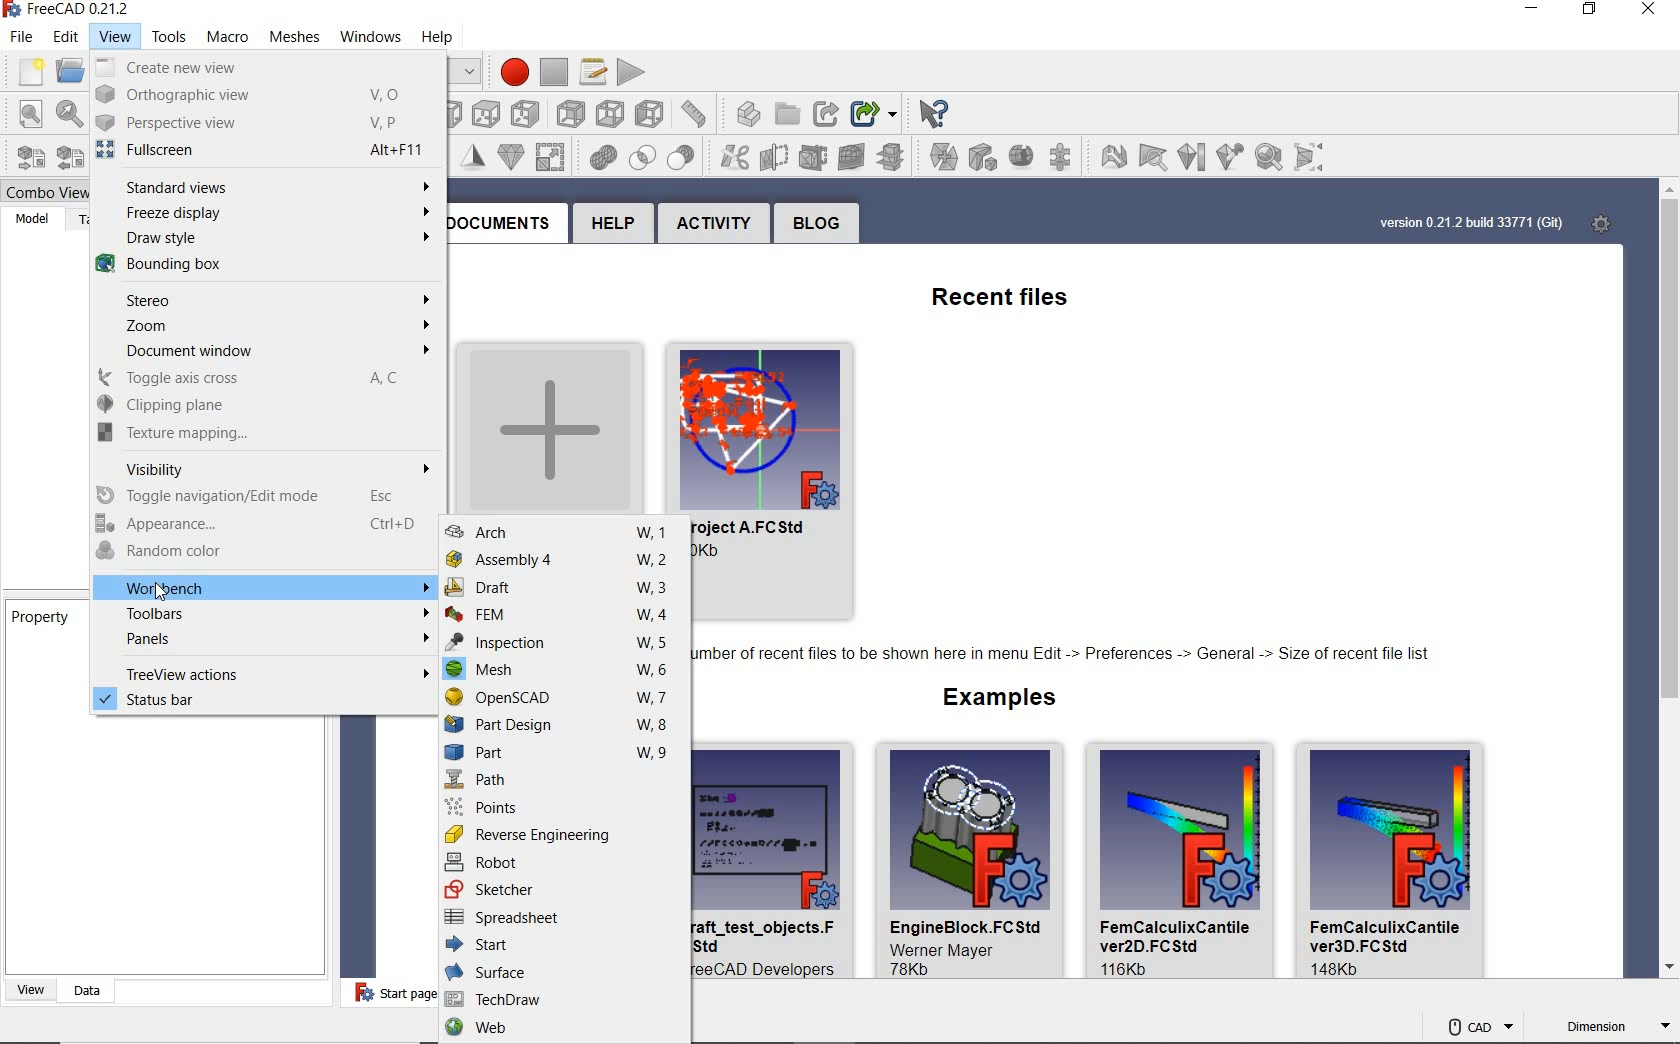 This screenshot has width=1680, height=1044. I want to click on scale, so click(509, 155).